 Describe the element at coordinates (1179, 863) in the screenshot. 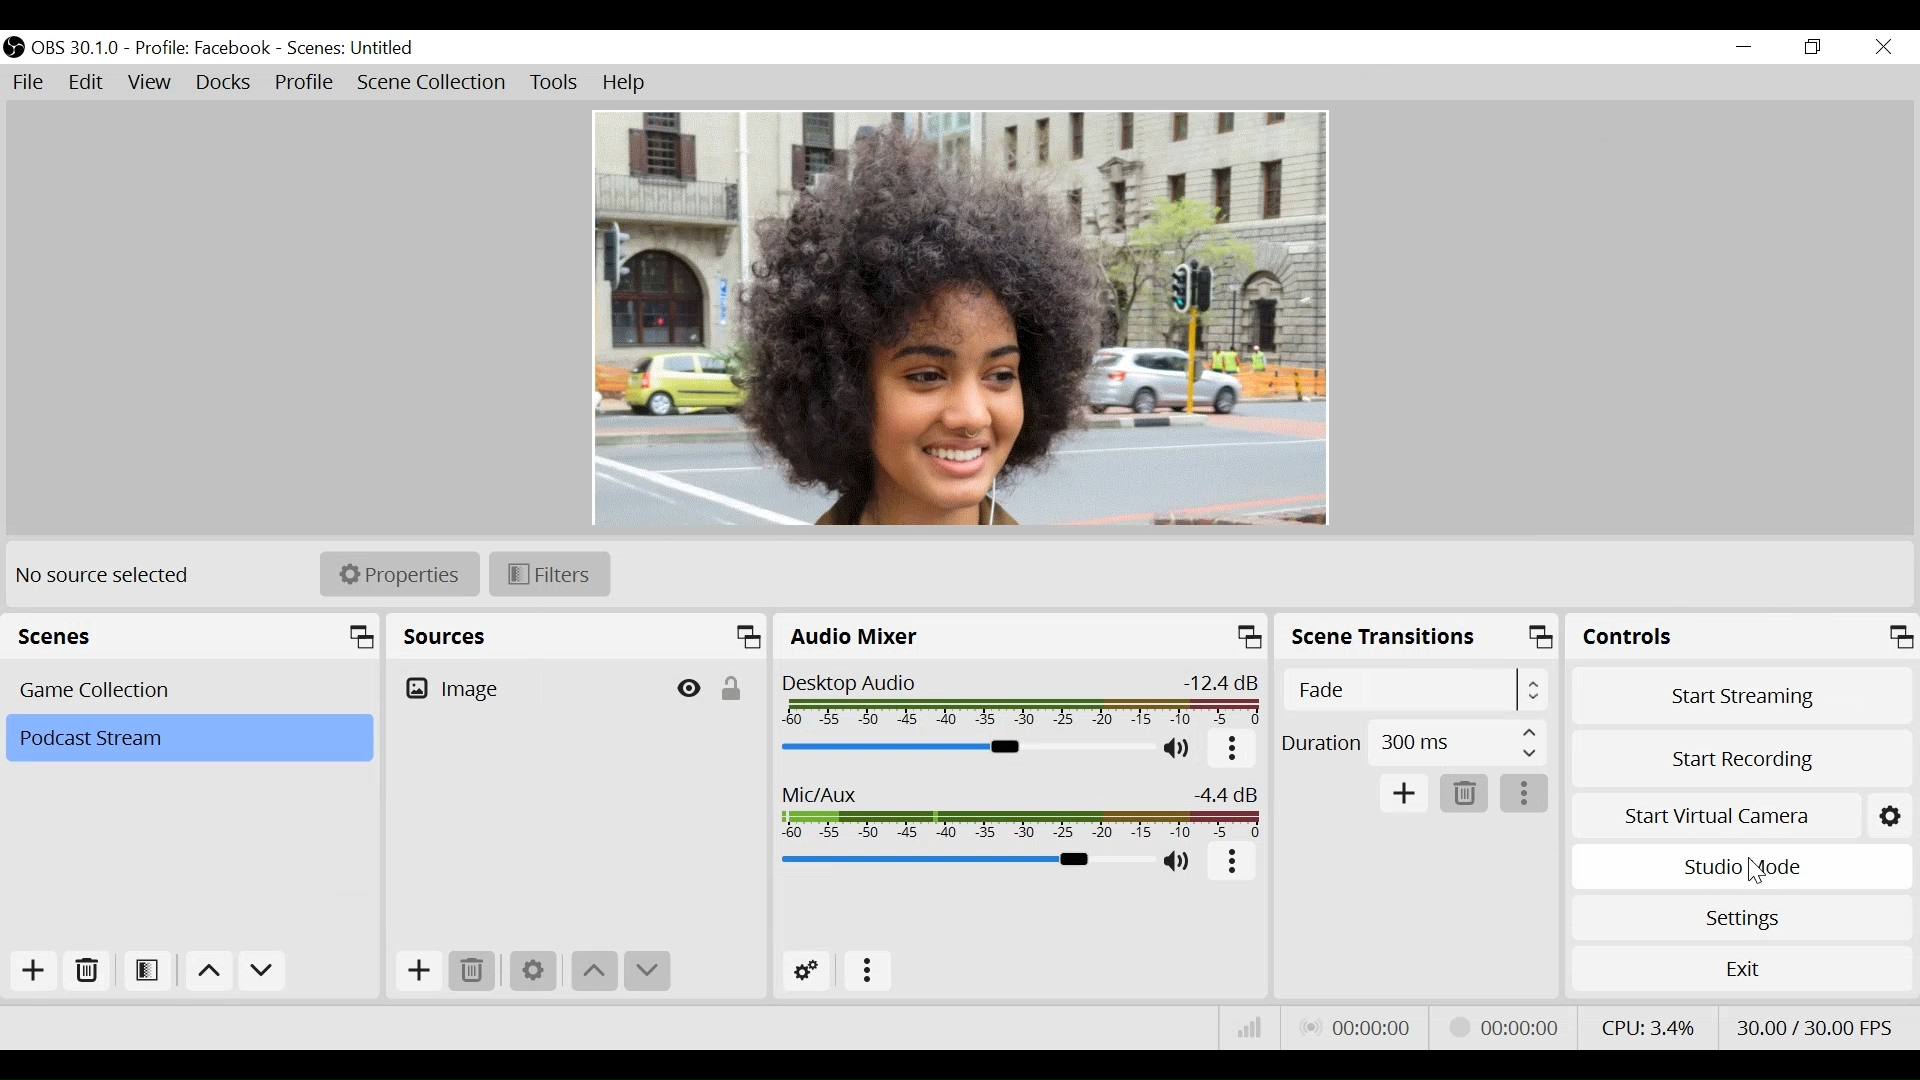

I see `(un)mute` at that location.